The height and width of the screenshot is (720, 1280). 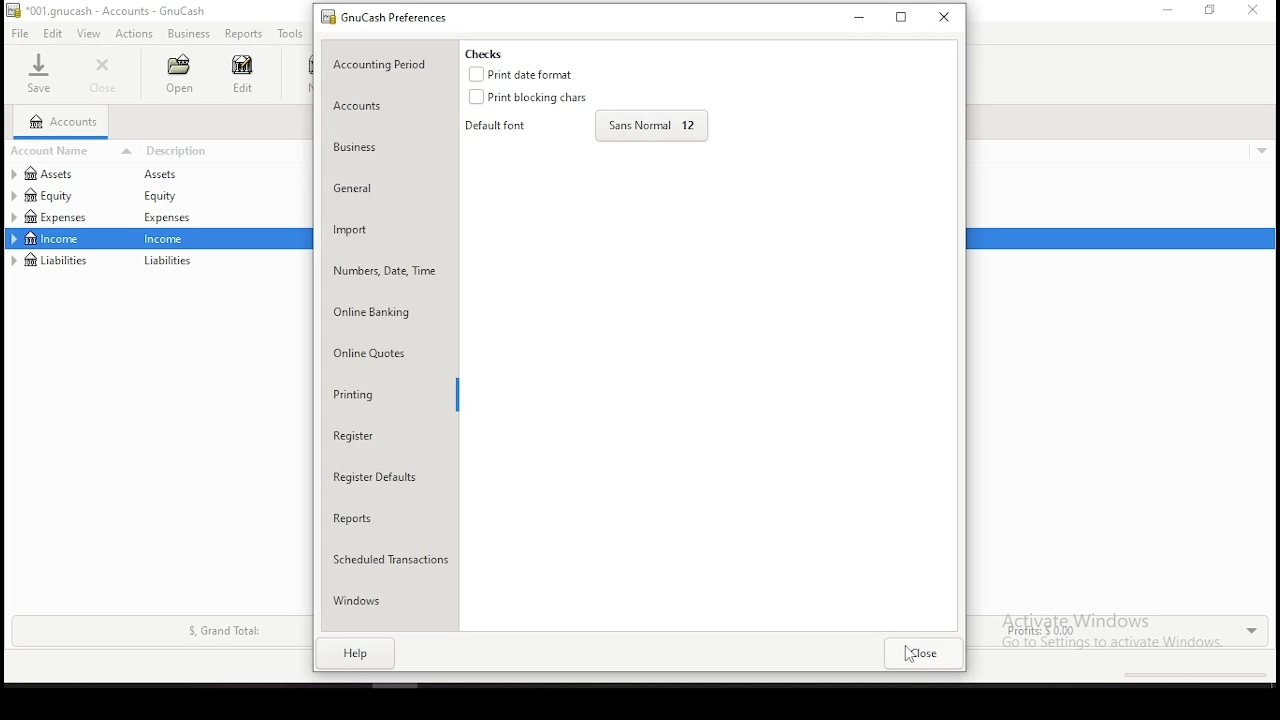 What do you see at coordinates (388, 558) in the screenshot?
I see `scheduled tranactions` at bounding box center [388, 558].